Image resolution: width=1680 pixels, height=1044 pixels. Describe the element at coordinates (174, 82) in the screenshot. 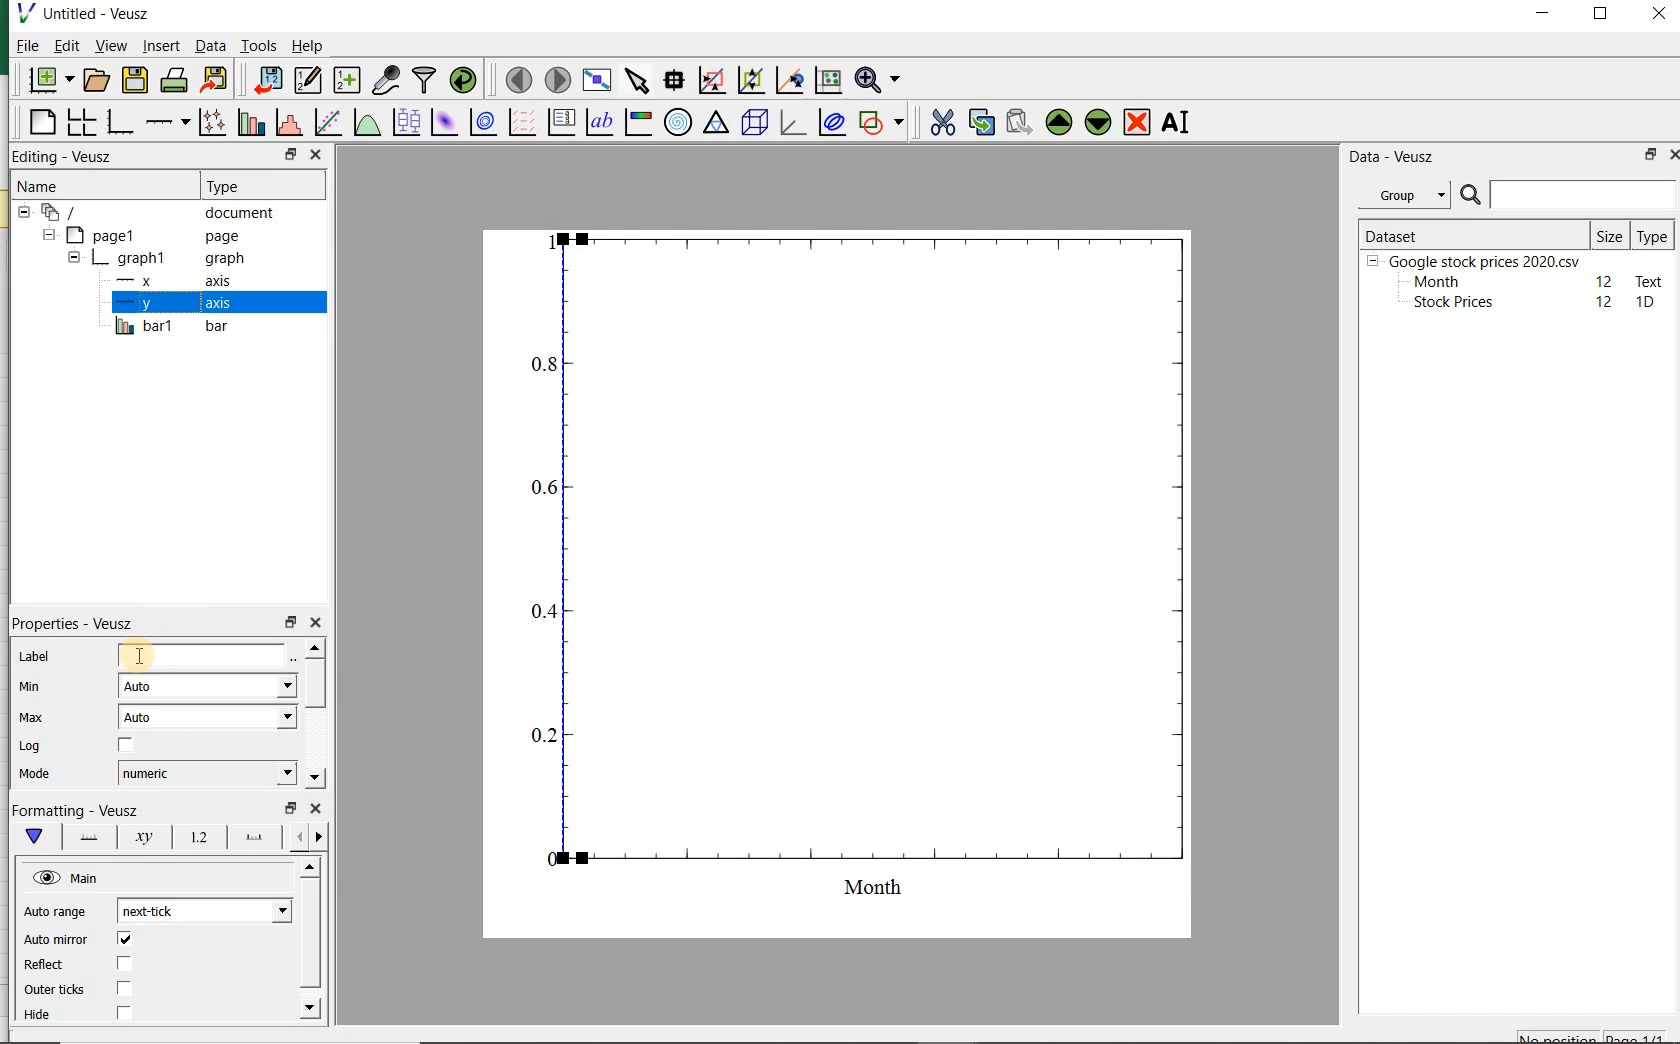

I see `print the document` at that location.